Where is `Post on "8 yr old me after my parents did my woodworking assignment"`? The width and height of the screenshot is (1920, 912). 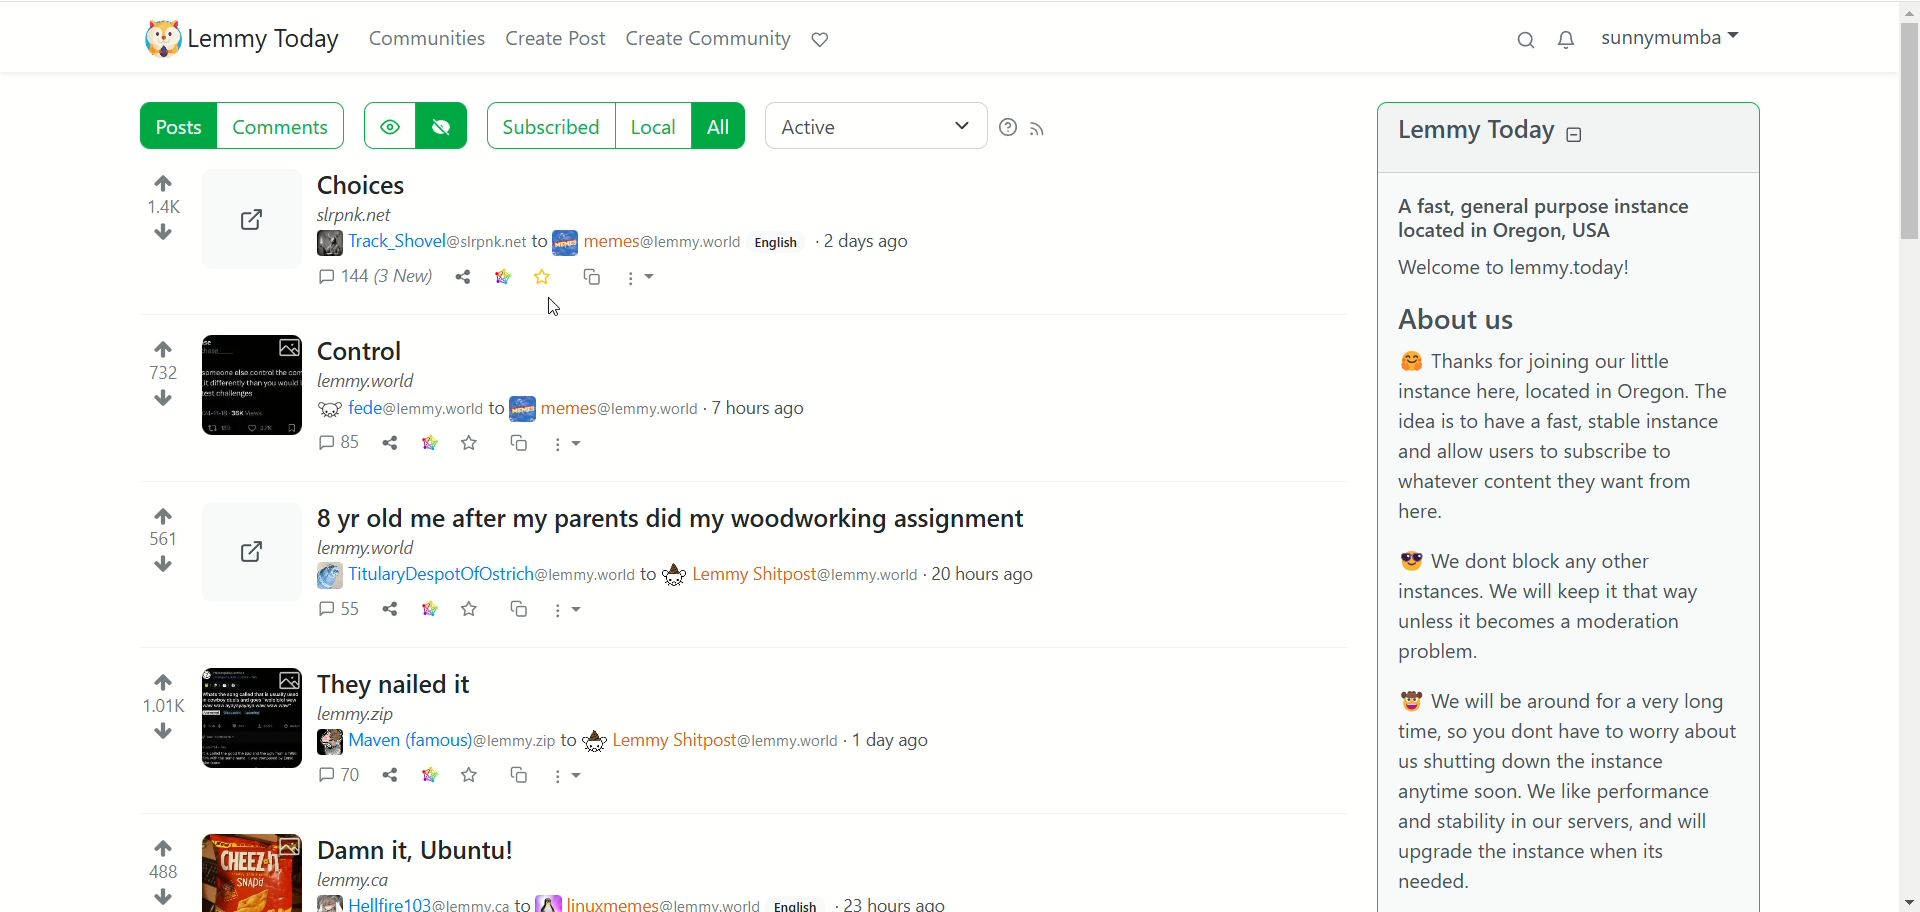
Post on "8 yr old me after my parents did my woodworking assignment" is located at coordinates (652, 525).